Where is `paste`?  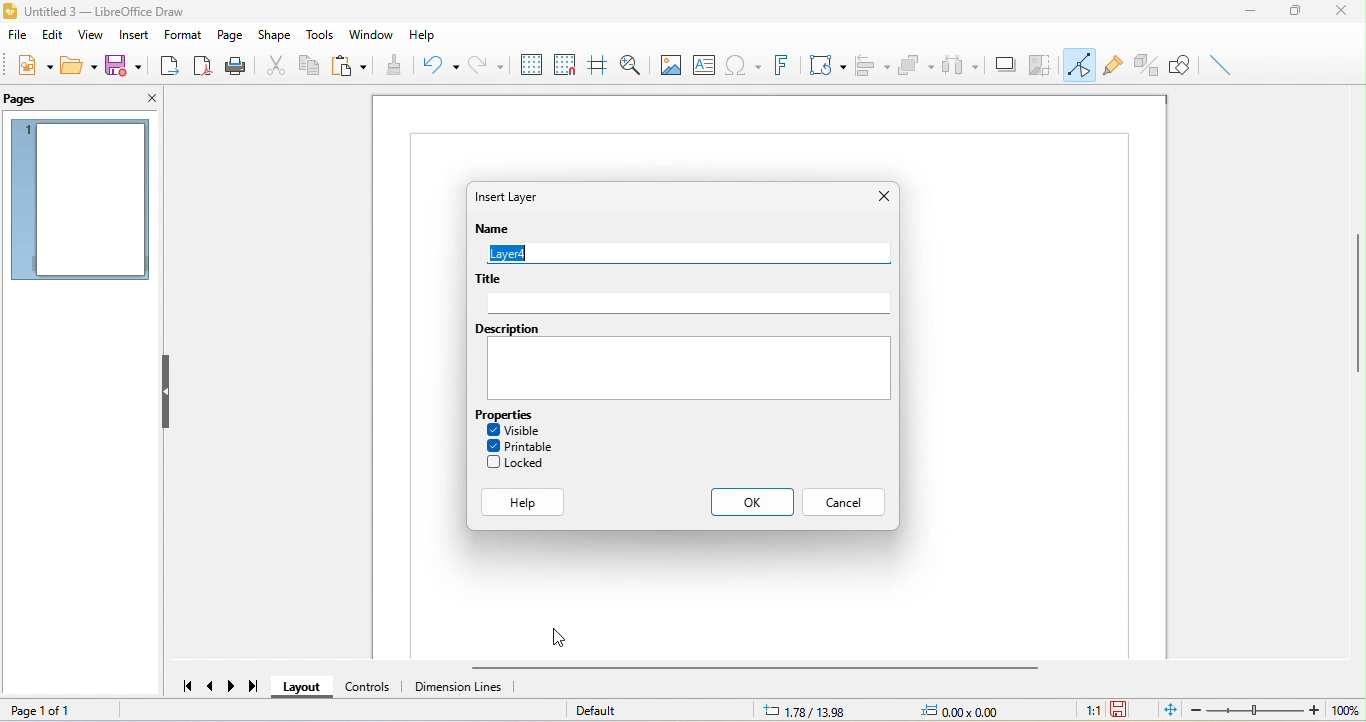 paste is located at coordinates (348, 67).